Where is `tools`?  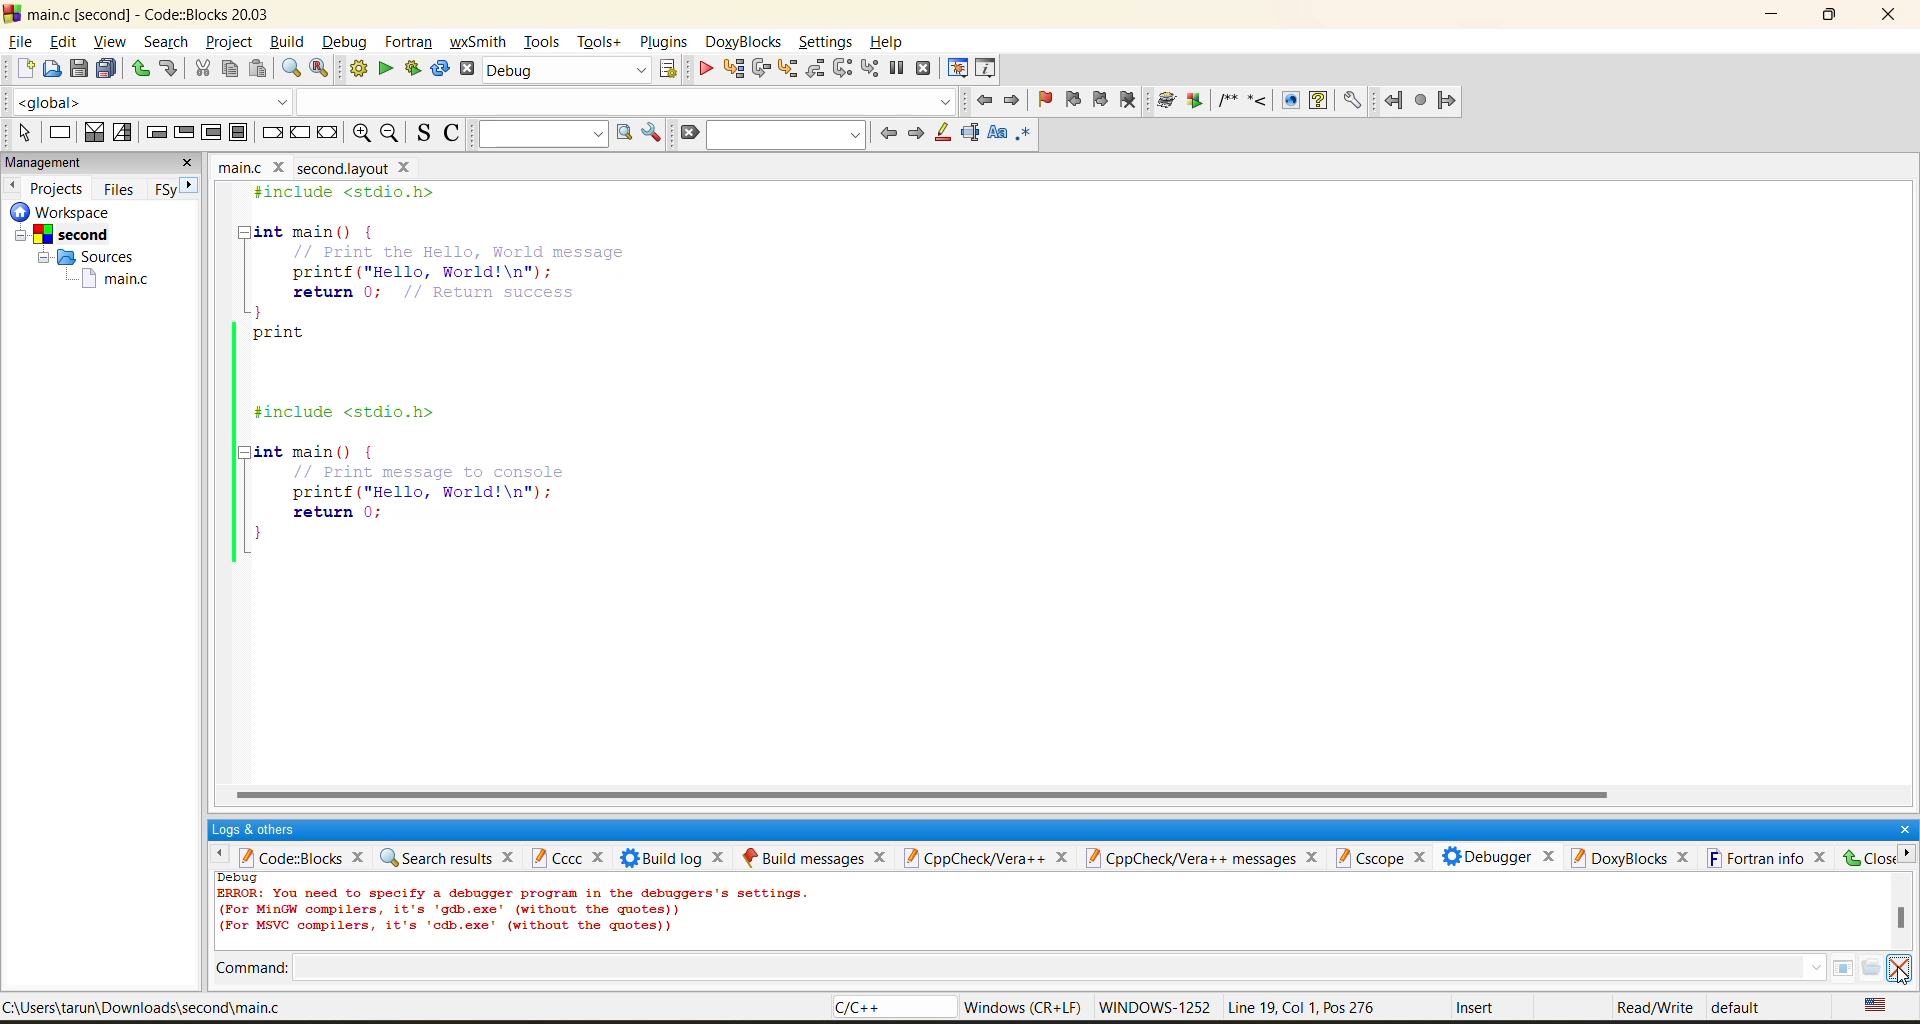
tools is located at coordinates (541, 42).